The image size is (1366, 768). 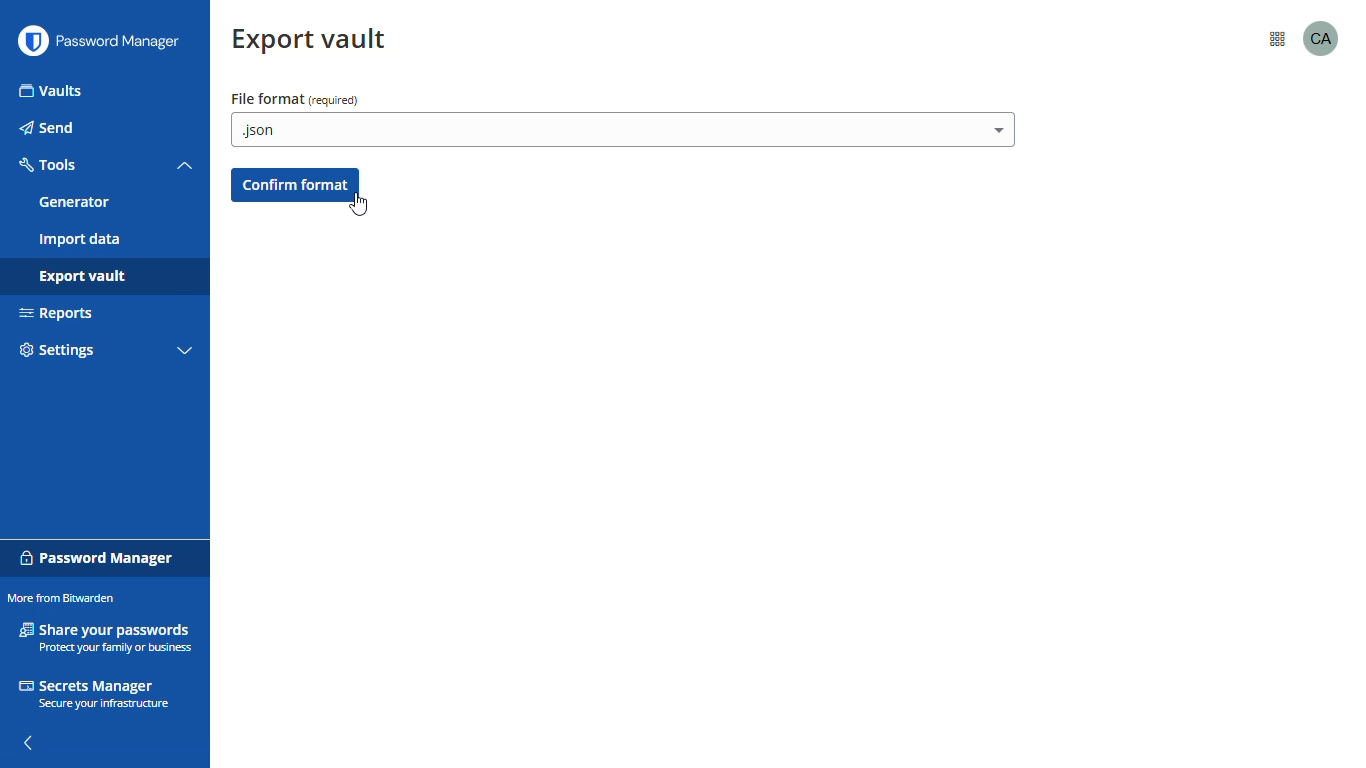 What do you see at coordinates (312, 41) in the screenshot?
I see `export vault` at bounding box center [312, 41].